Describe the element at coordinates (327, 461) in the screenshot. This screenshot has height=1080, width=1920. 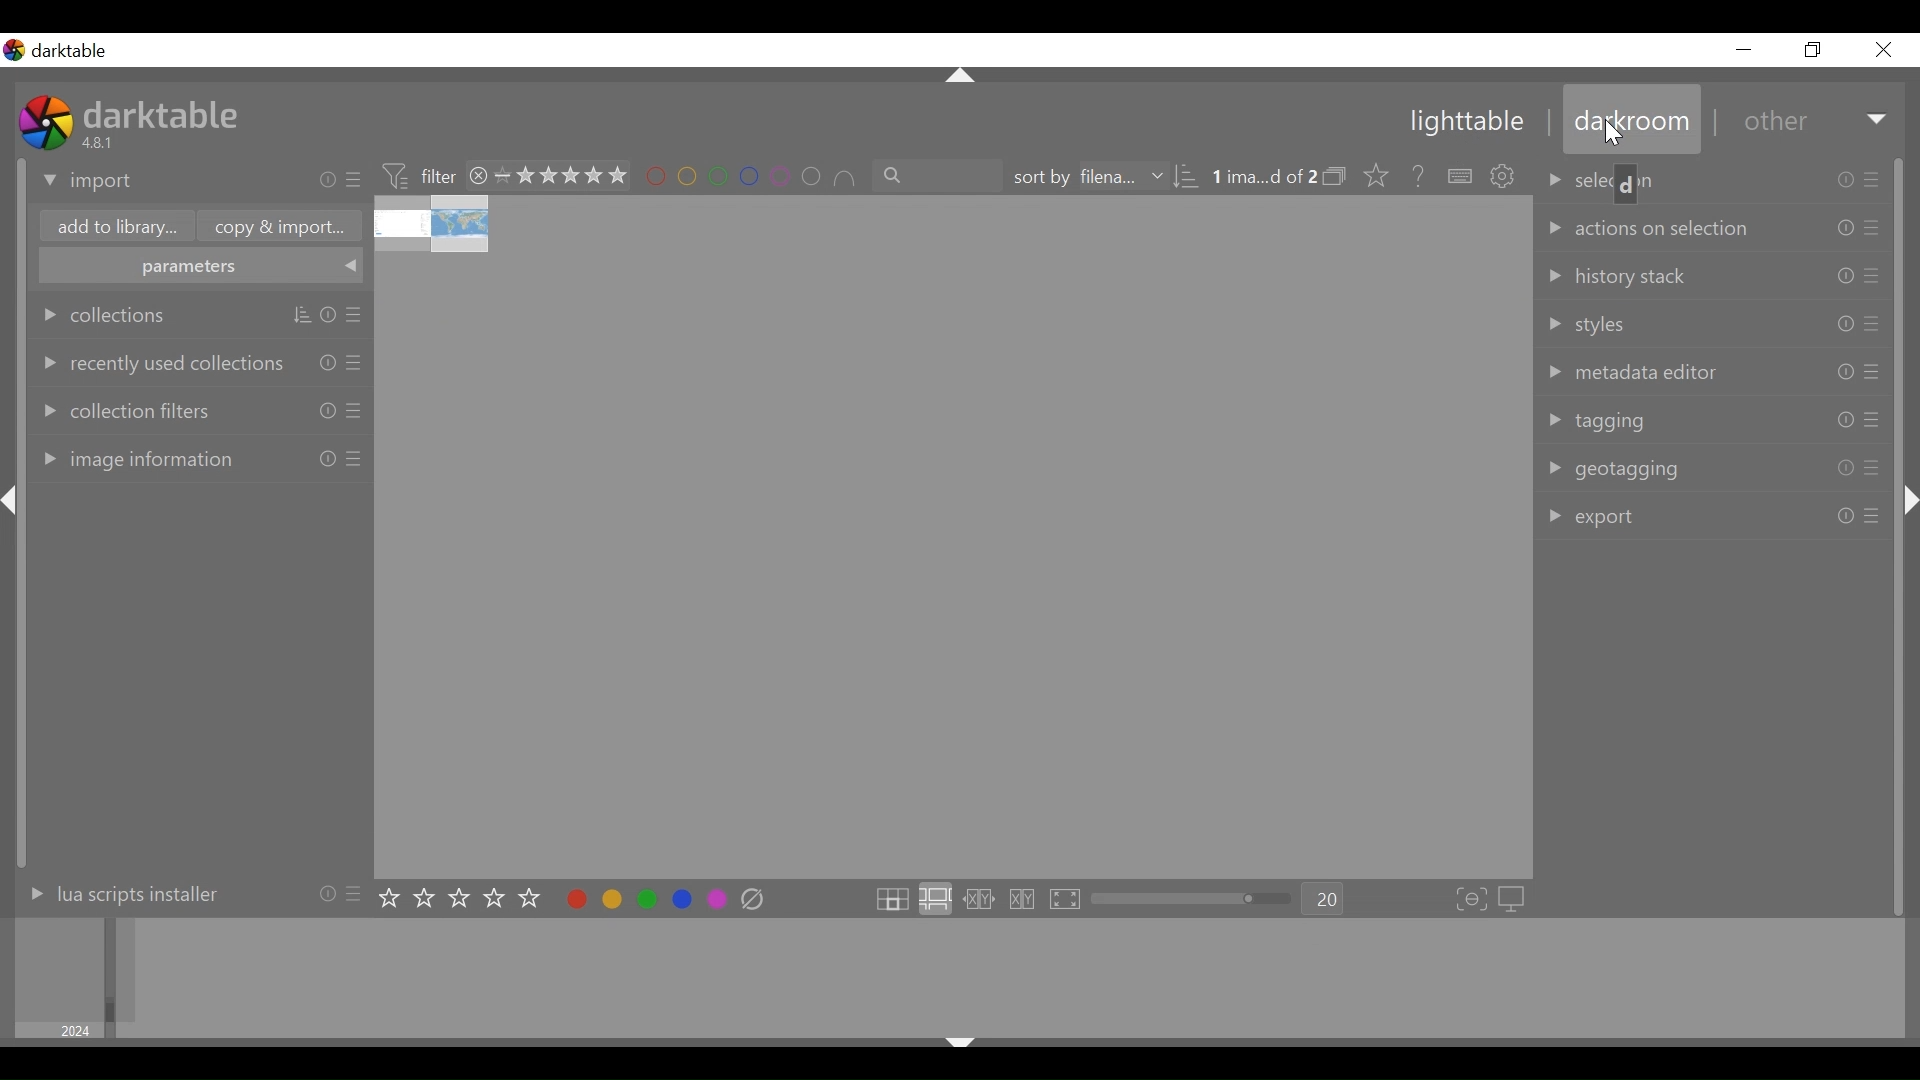
I see `` at that location.